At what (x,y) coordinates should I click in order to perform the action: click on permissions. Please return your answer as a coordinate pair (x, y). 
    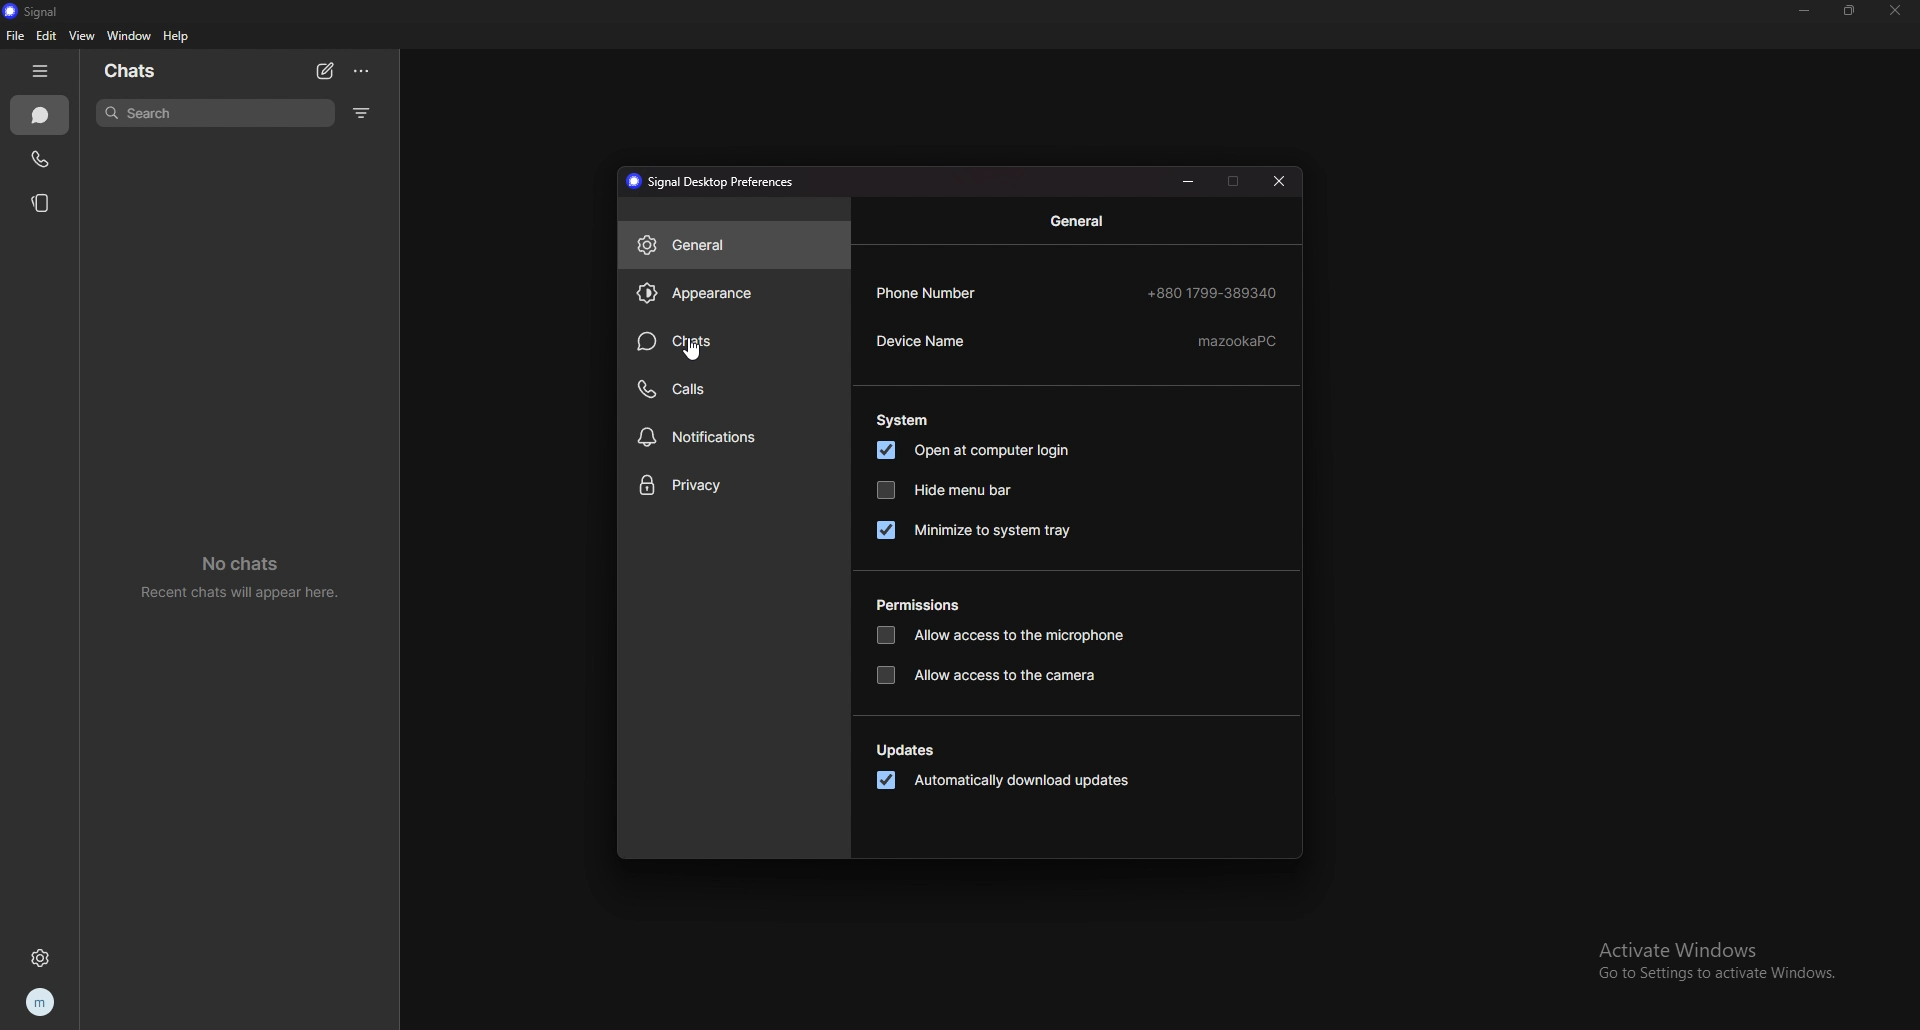
    Looking at the image, I should click on (920, 604).